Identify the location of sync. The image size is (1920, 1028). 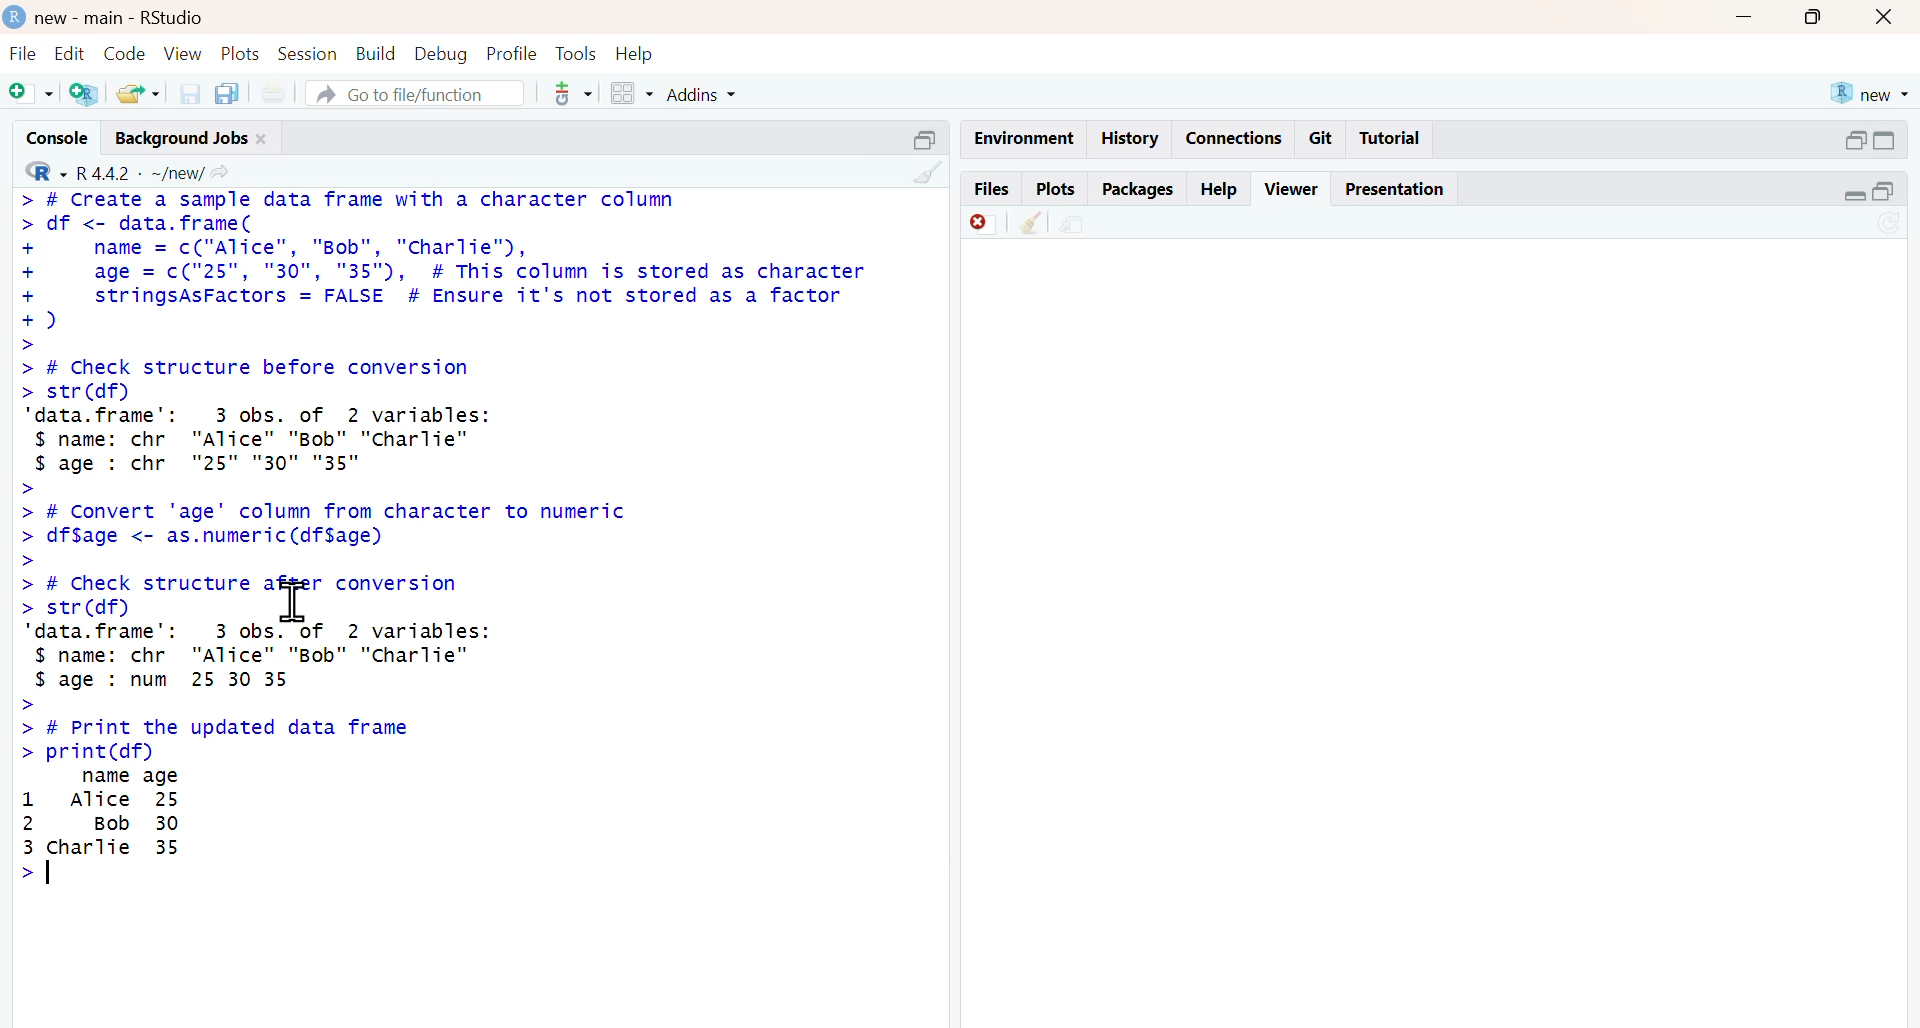
(1892, 225).